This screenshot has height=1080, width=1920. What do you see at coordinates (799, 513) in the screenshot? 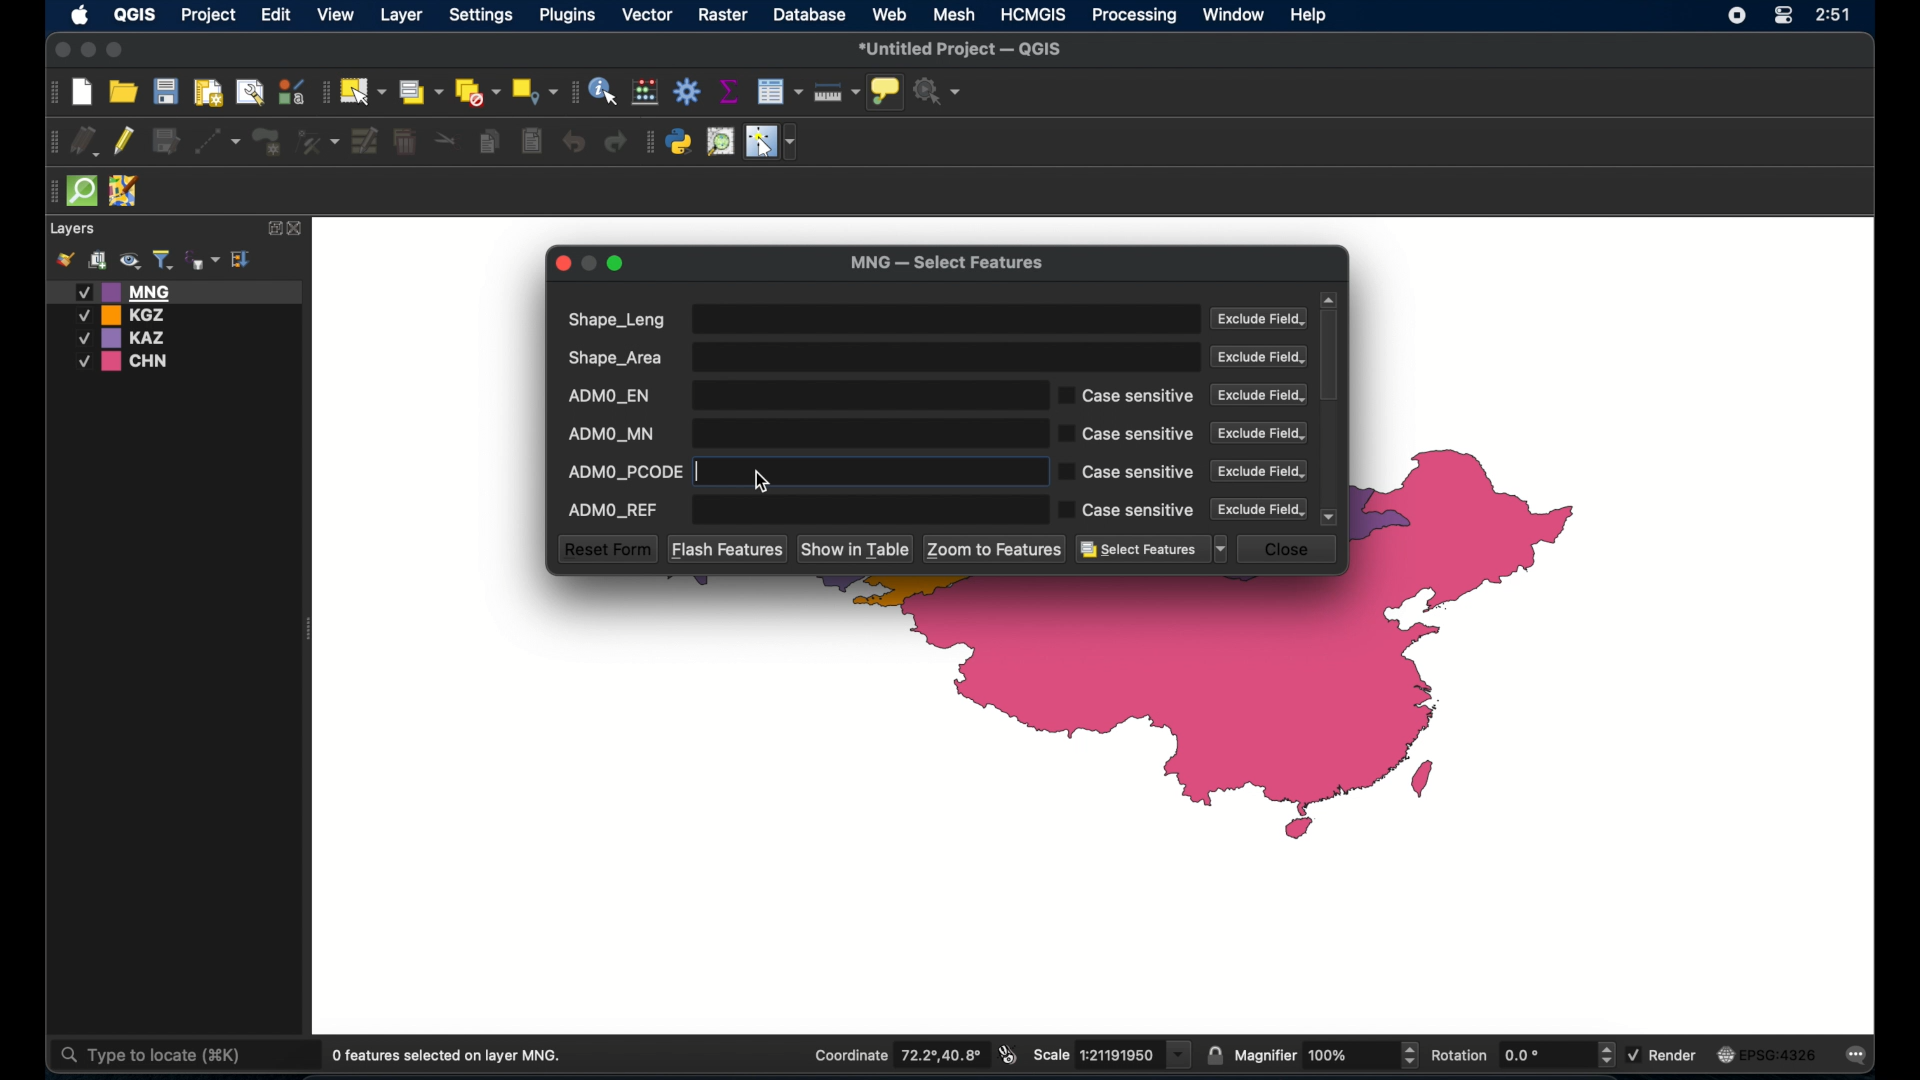
I see `ADMP_REF` at bounding box center [799, 513].